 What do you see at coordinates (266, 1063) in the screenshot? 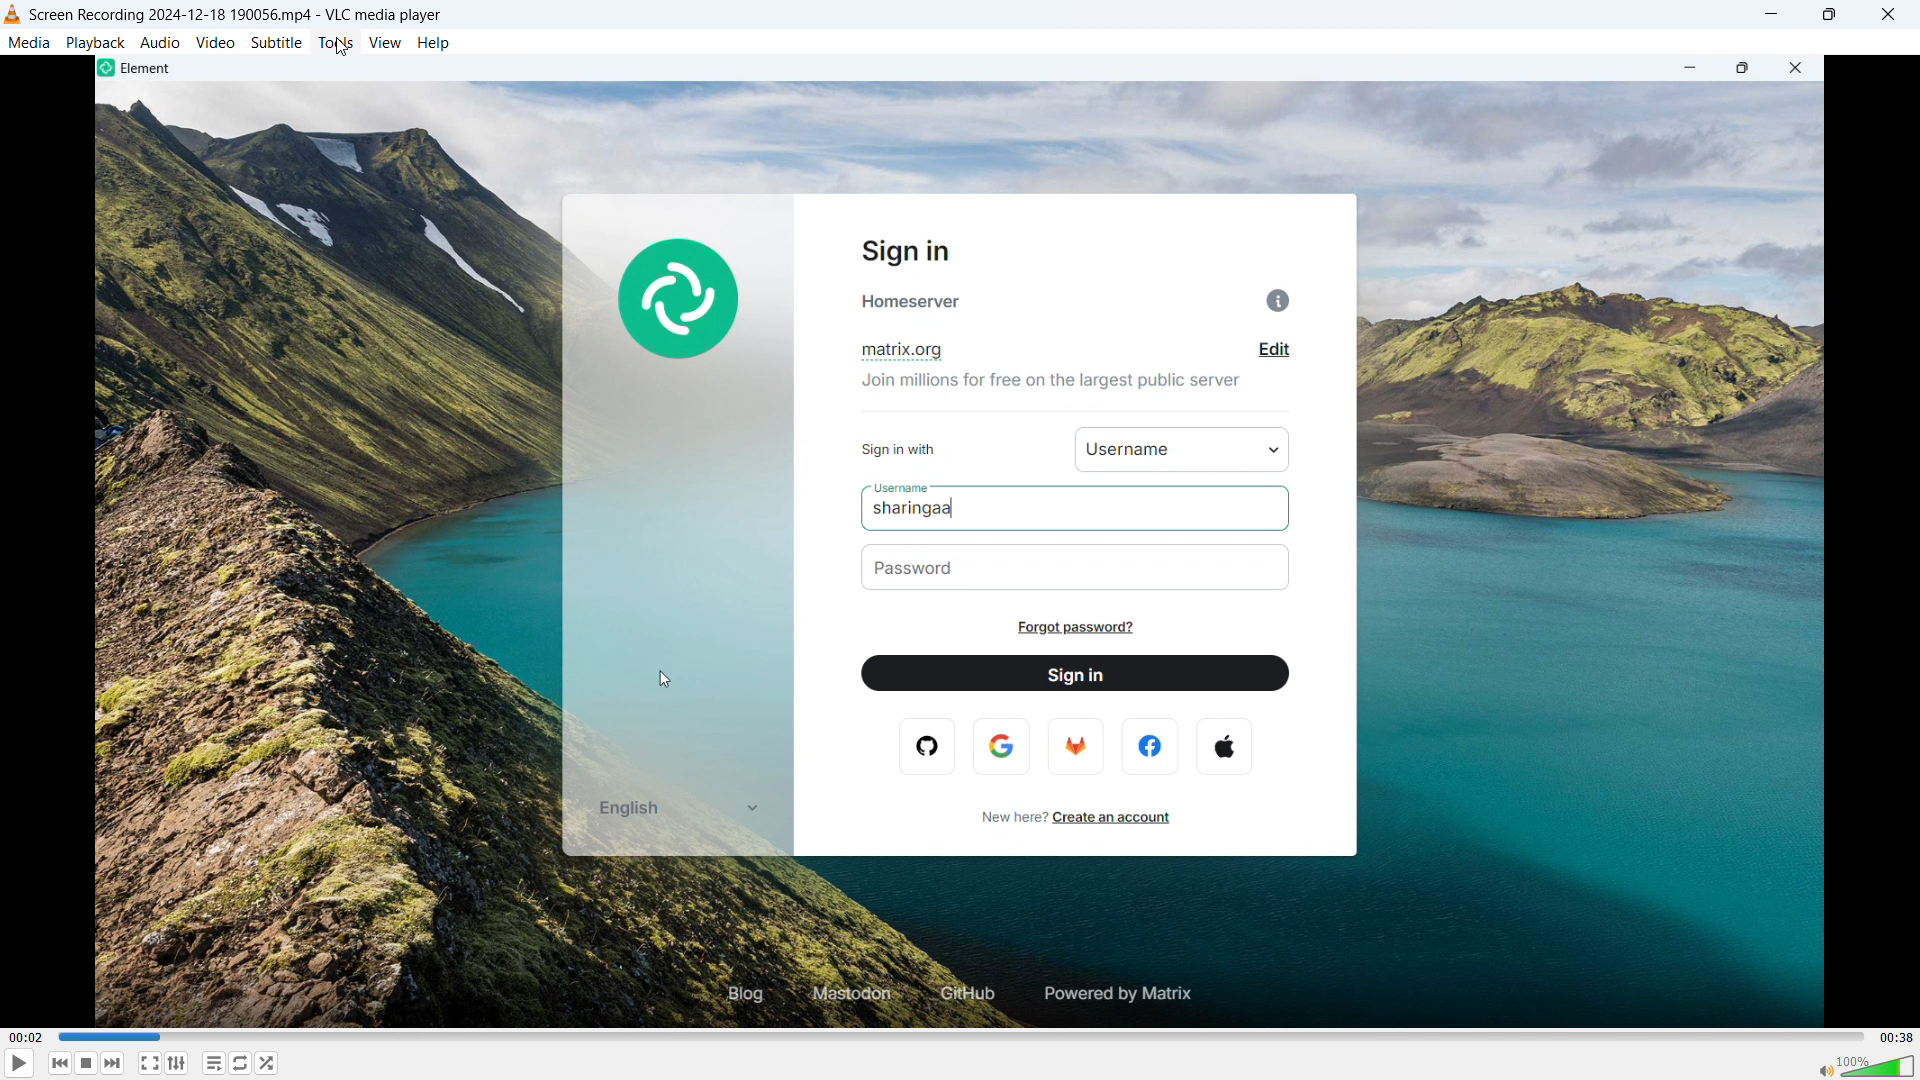
I see `random` at bounding box center [266, 1063].